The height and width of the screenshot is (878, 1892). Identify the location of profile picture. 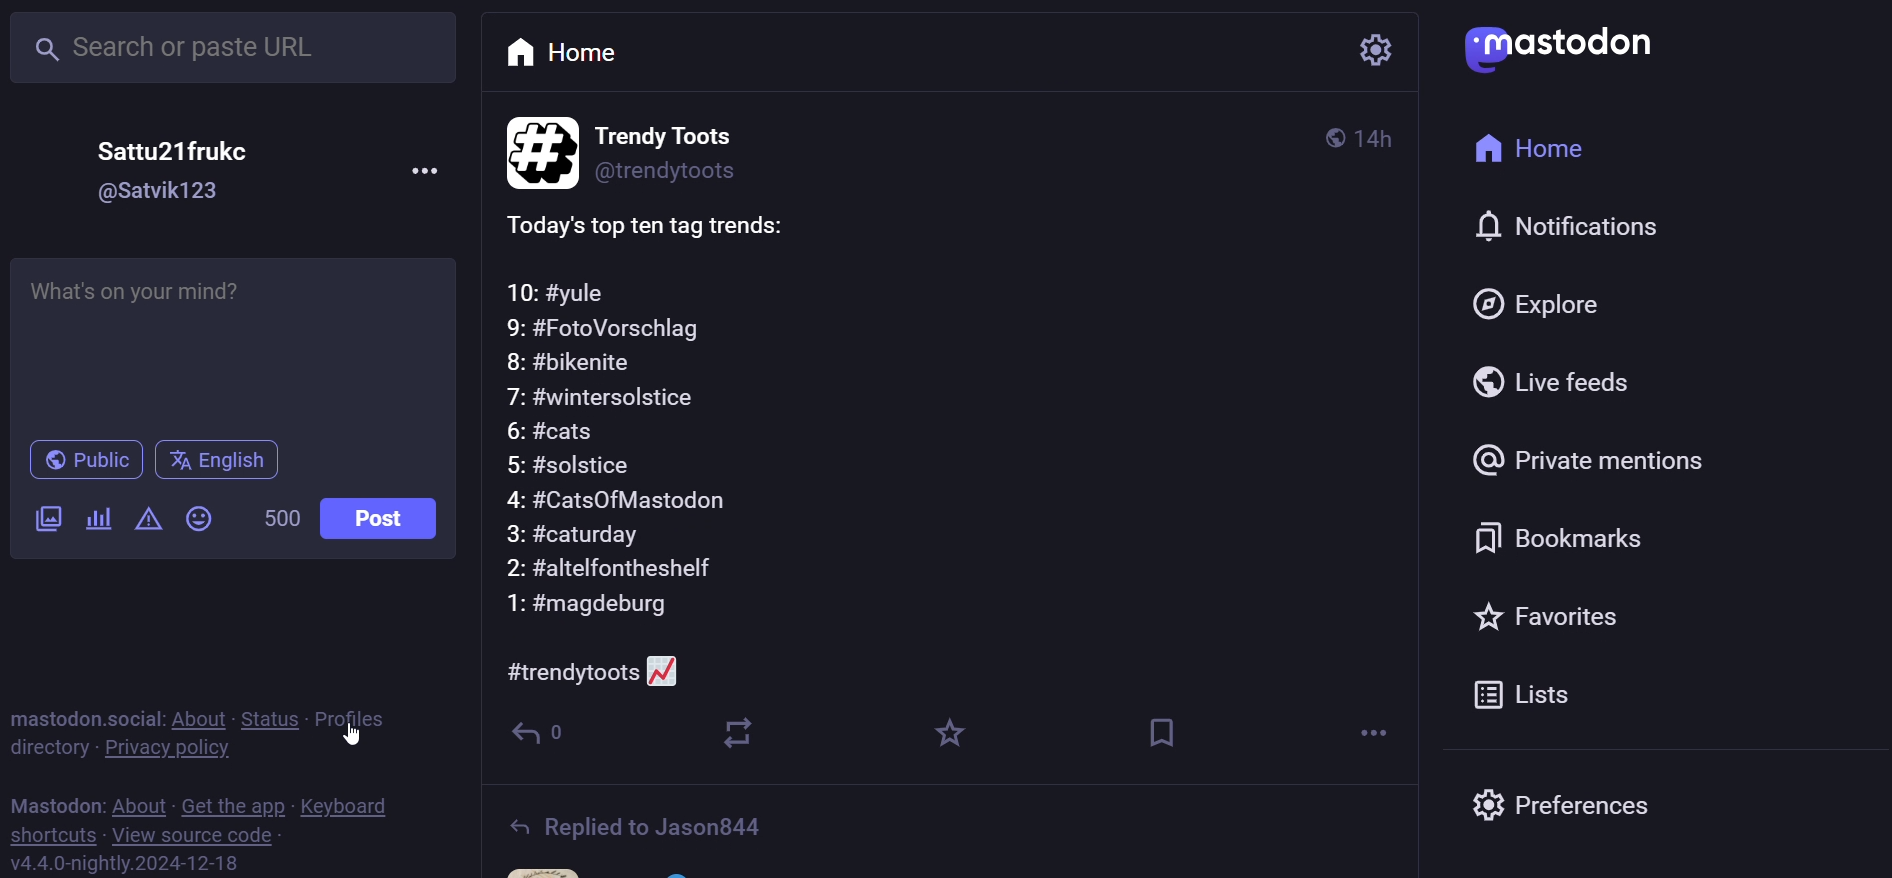
(544, 154).